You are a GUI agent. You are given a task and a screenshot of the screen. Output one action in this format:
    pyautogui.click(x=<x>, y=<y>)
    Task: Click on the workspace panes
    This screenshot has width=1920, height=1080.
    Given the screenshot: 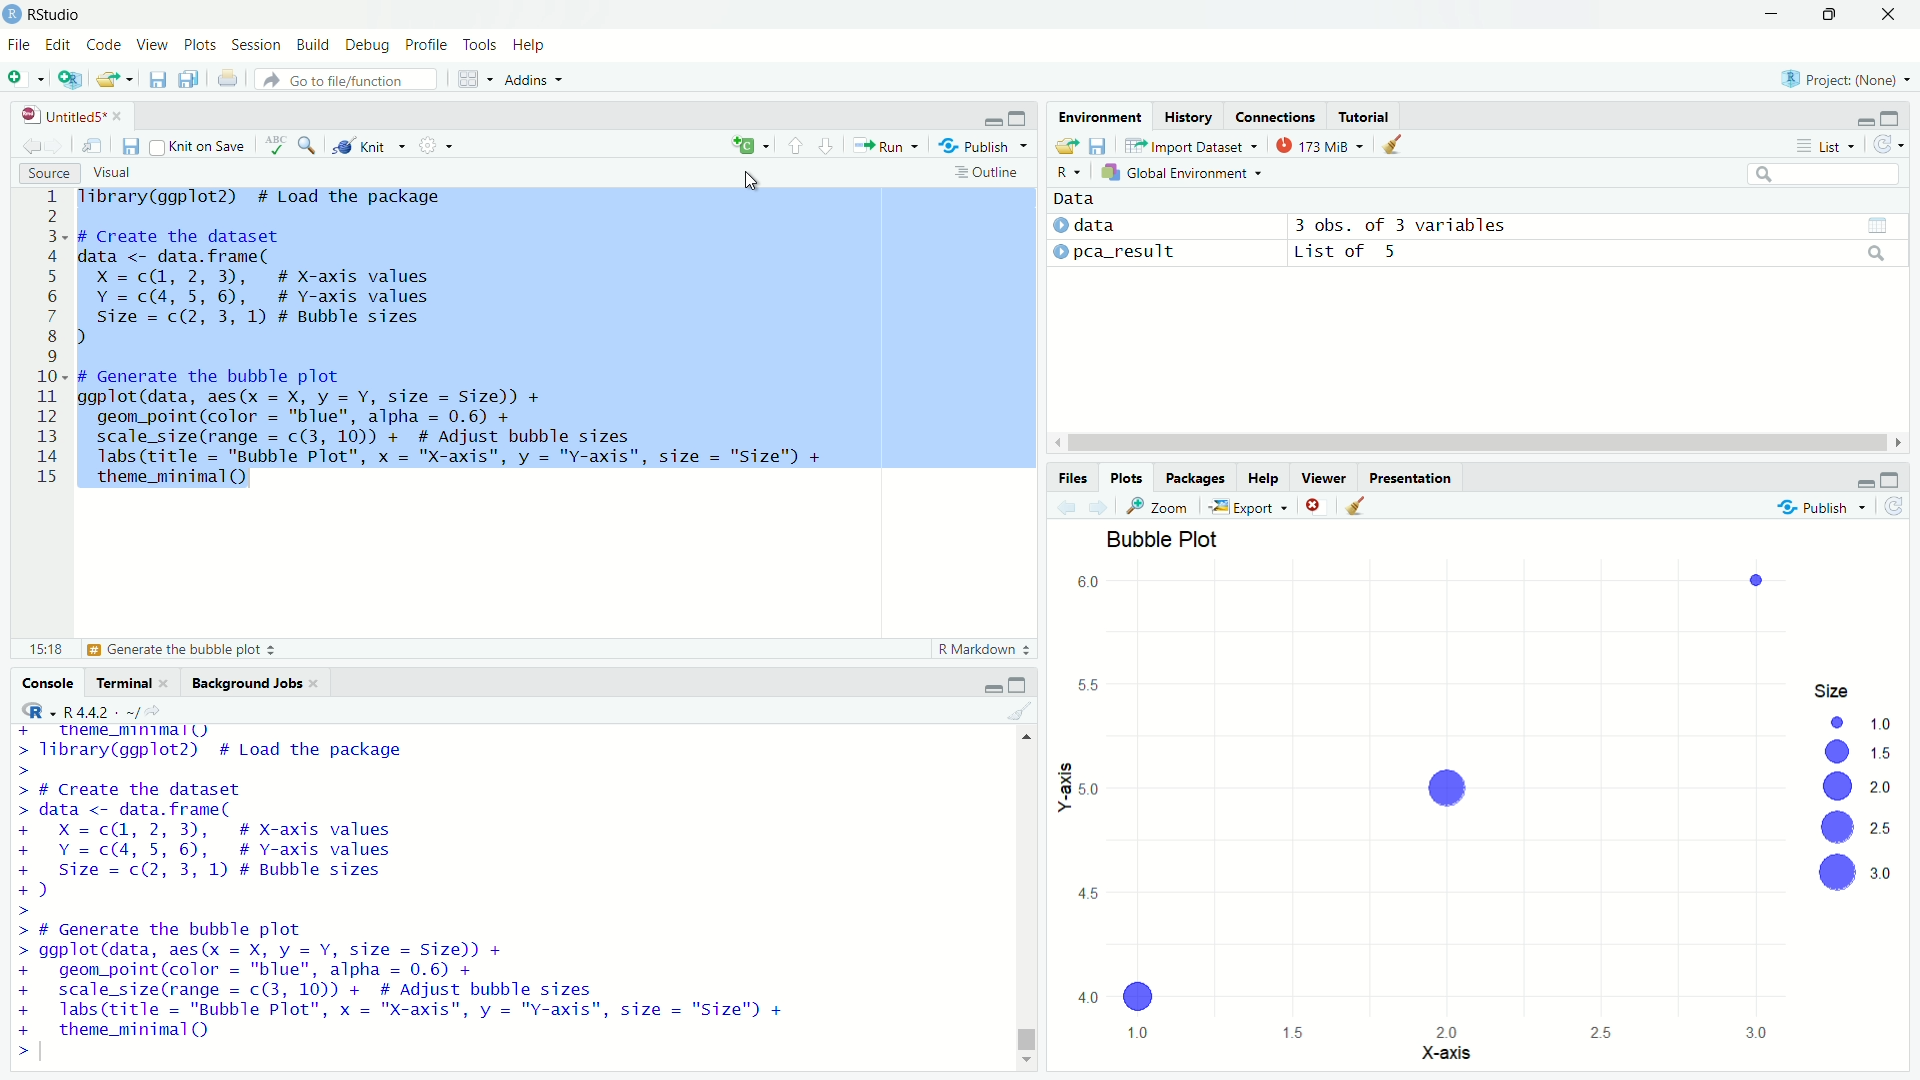 What is the action you would take?
    pyautogui.click(x=471, y=79)
    